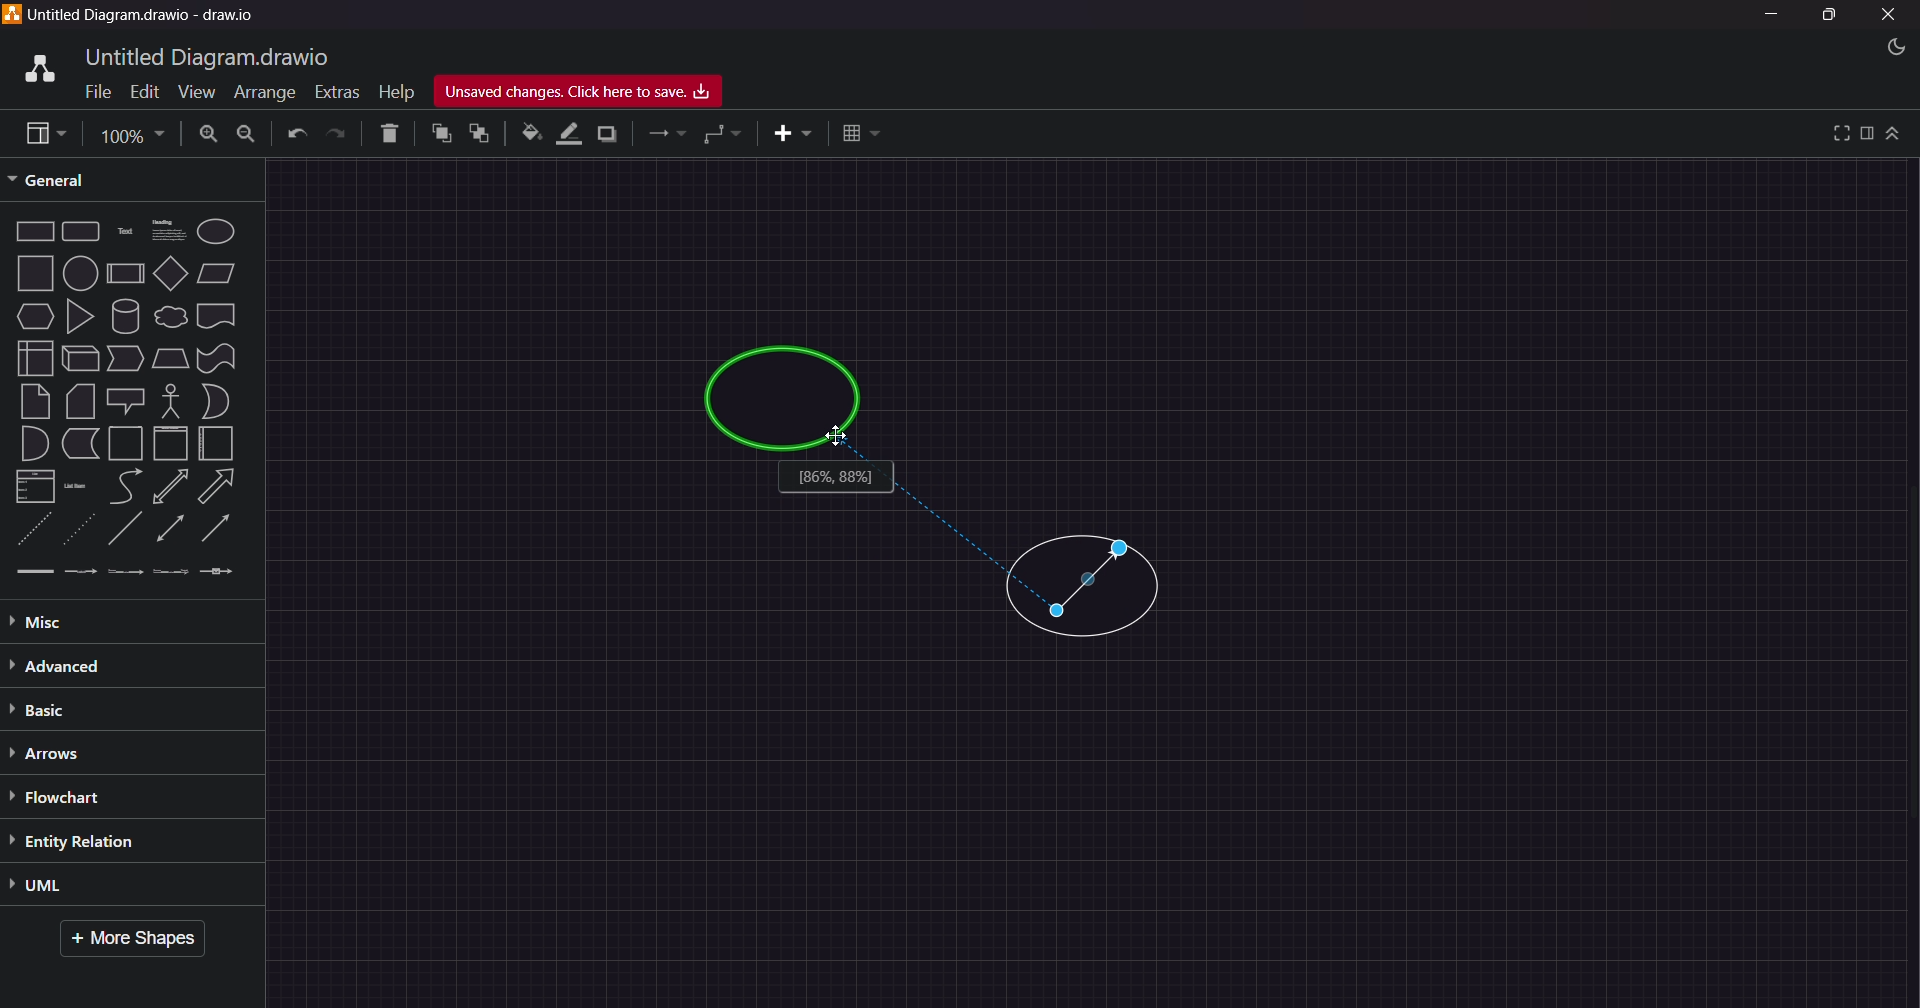  Describe the element at coordinates (188, 91) in the screenshot. I see `View` at that location.